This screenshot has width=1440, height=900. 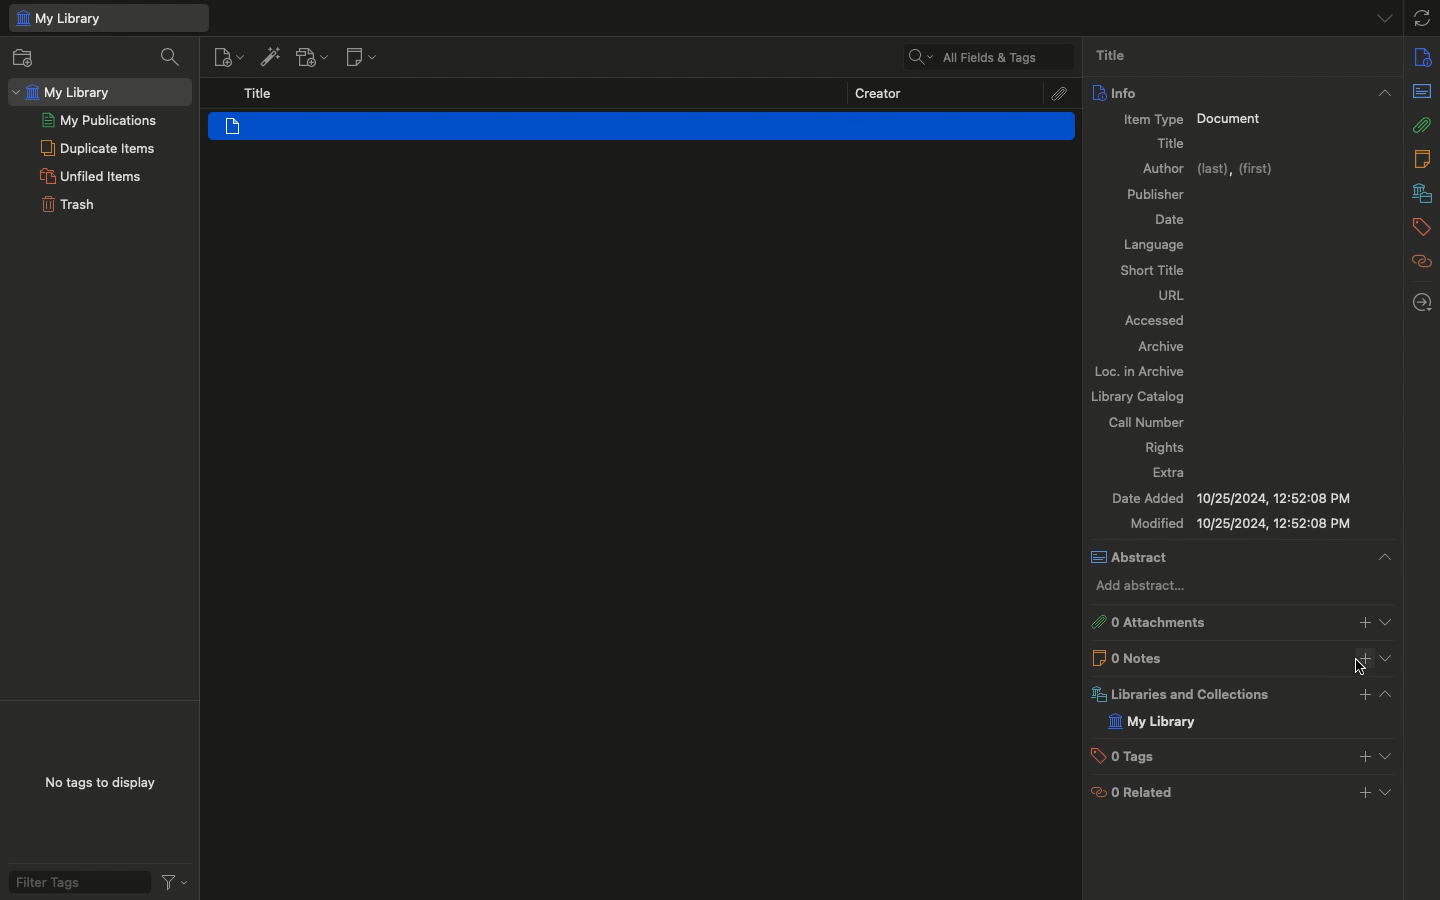 I want to click on aCESSED, so click(x=1151, y=320).